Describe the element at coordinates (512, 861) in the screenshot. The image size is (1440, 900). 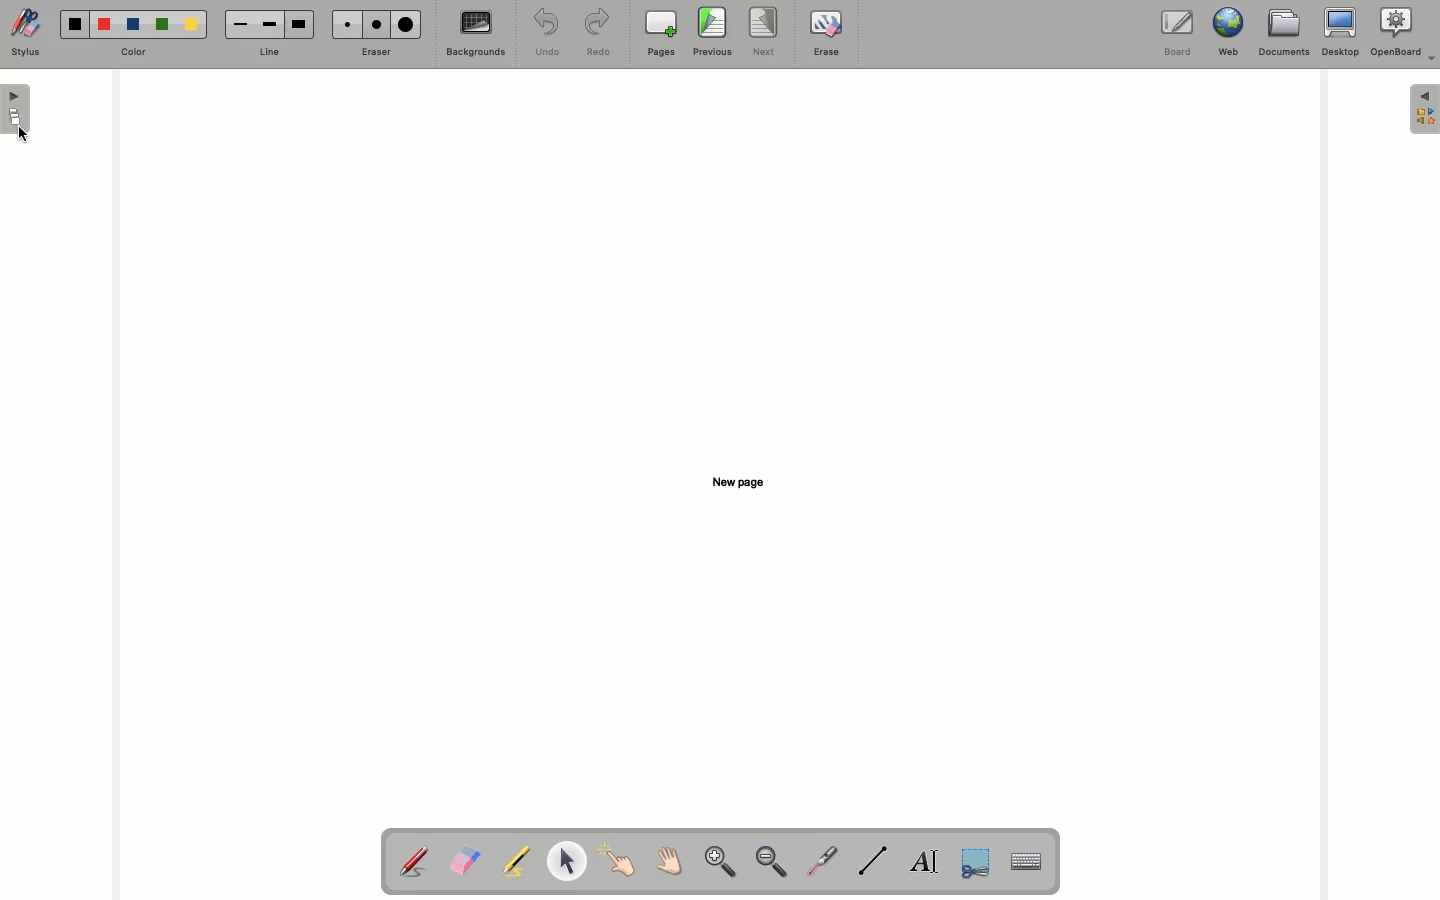
I see `Highlight` at that location.